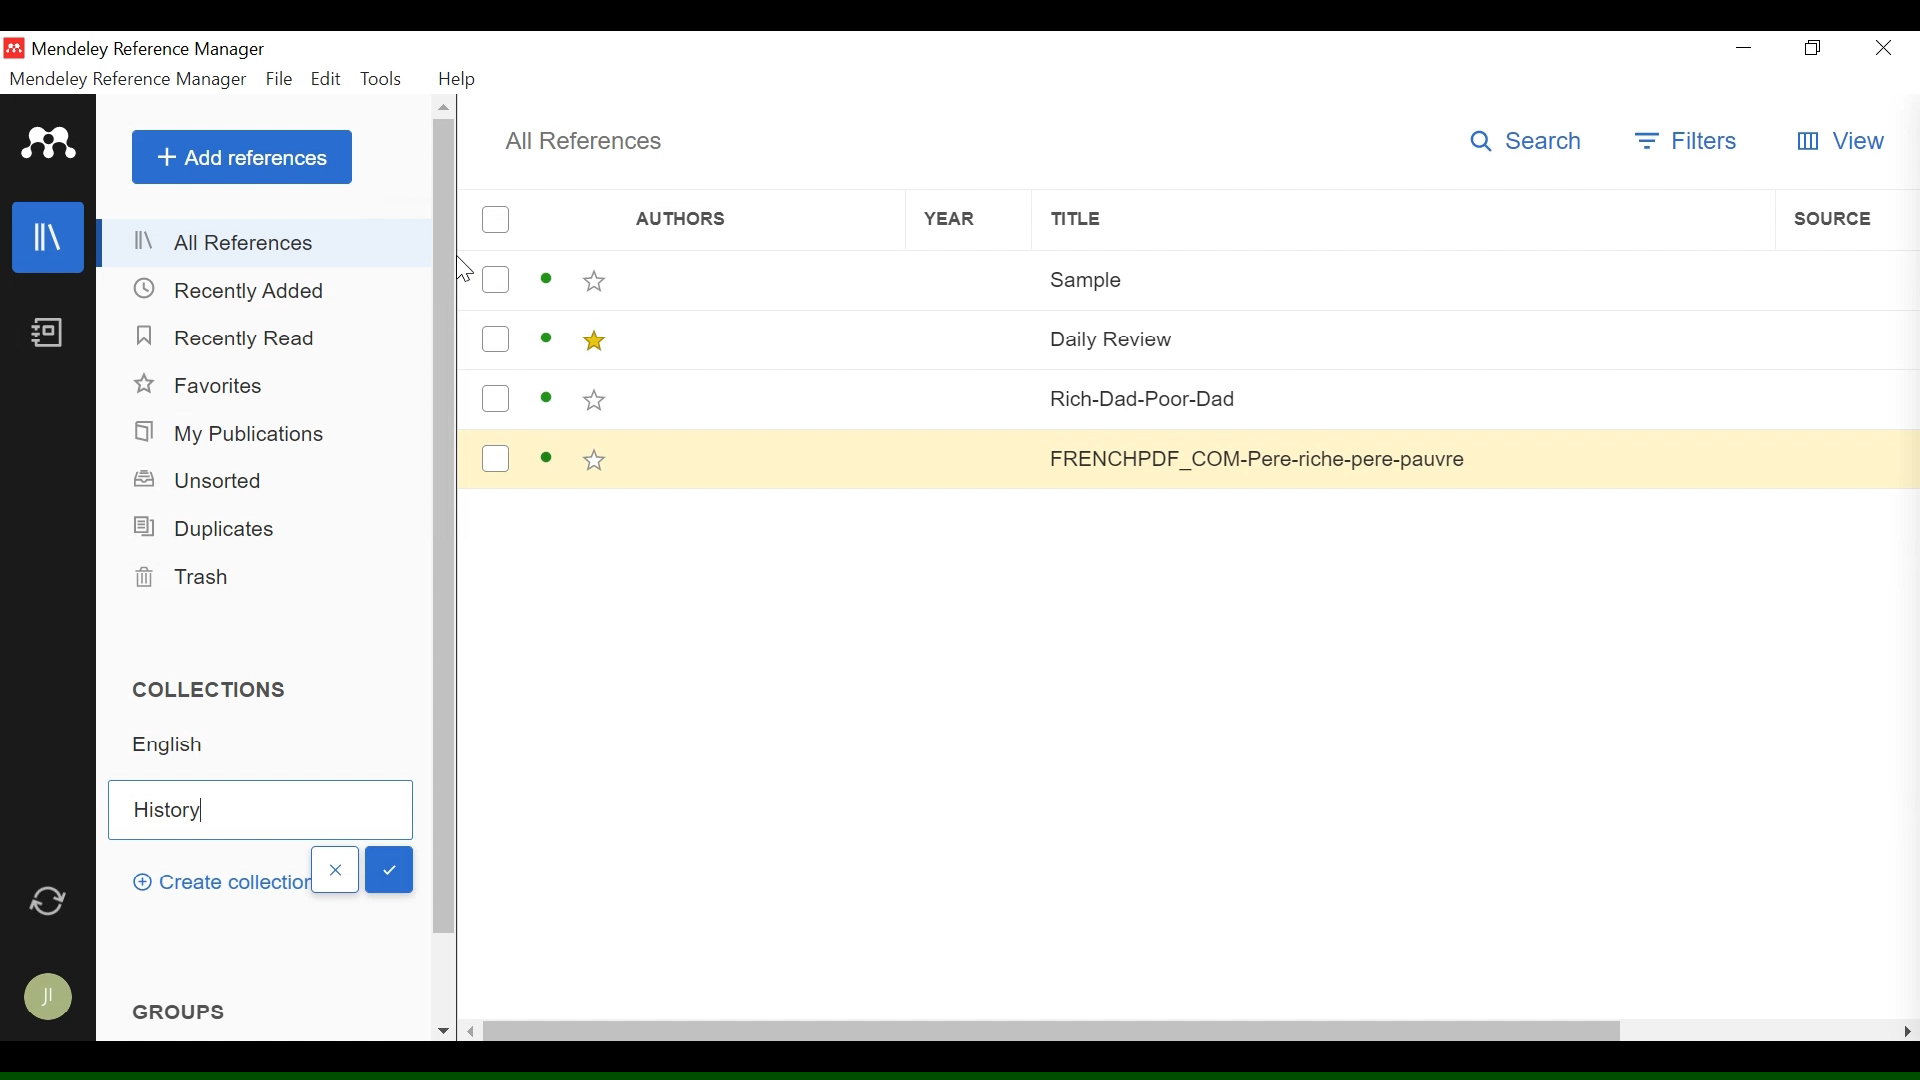 Image resolution: width=1920 pixels, height=1080 pixels. I want to click on Mendeley Reference Manager, so click(149, 51).